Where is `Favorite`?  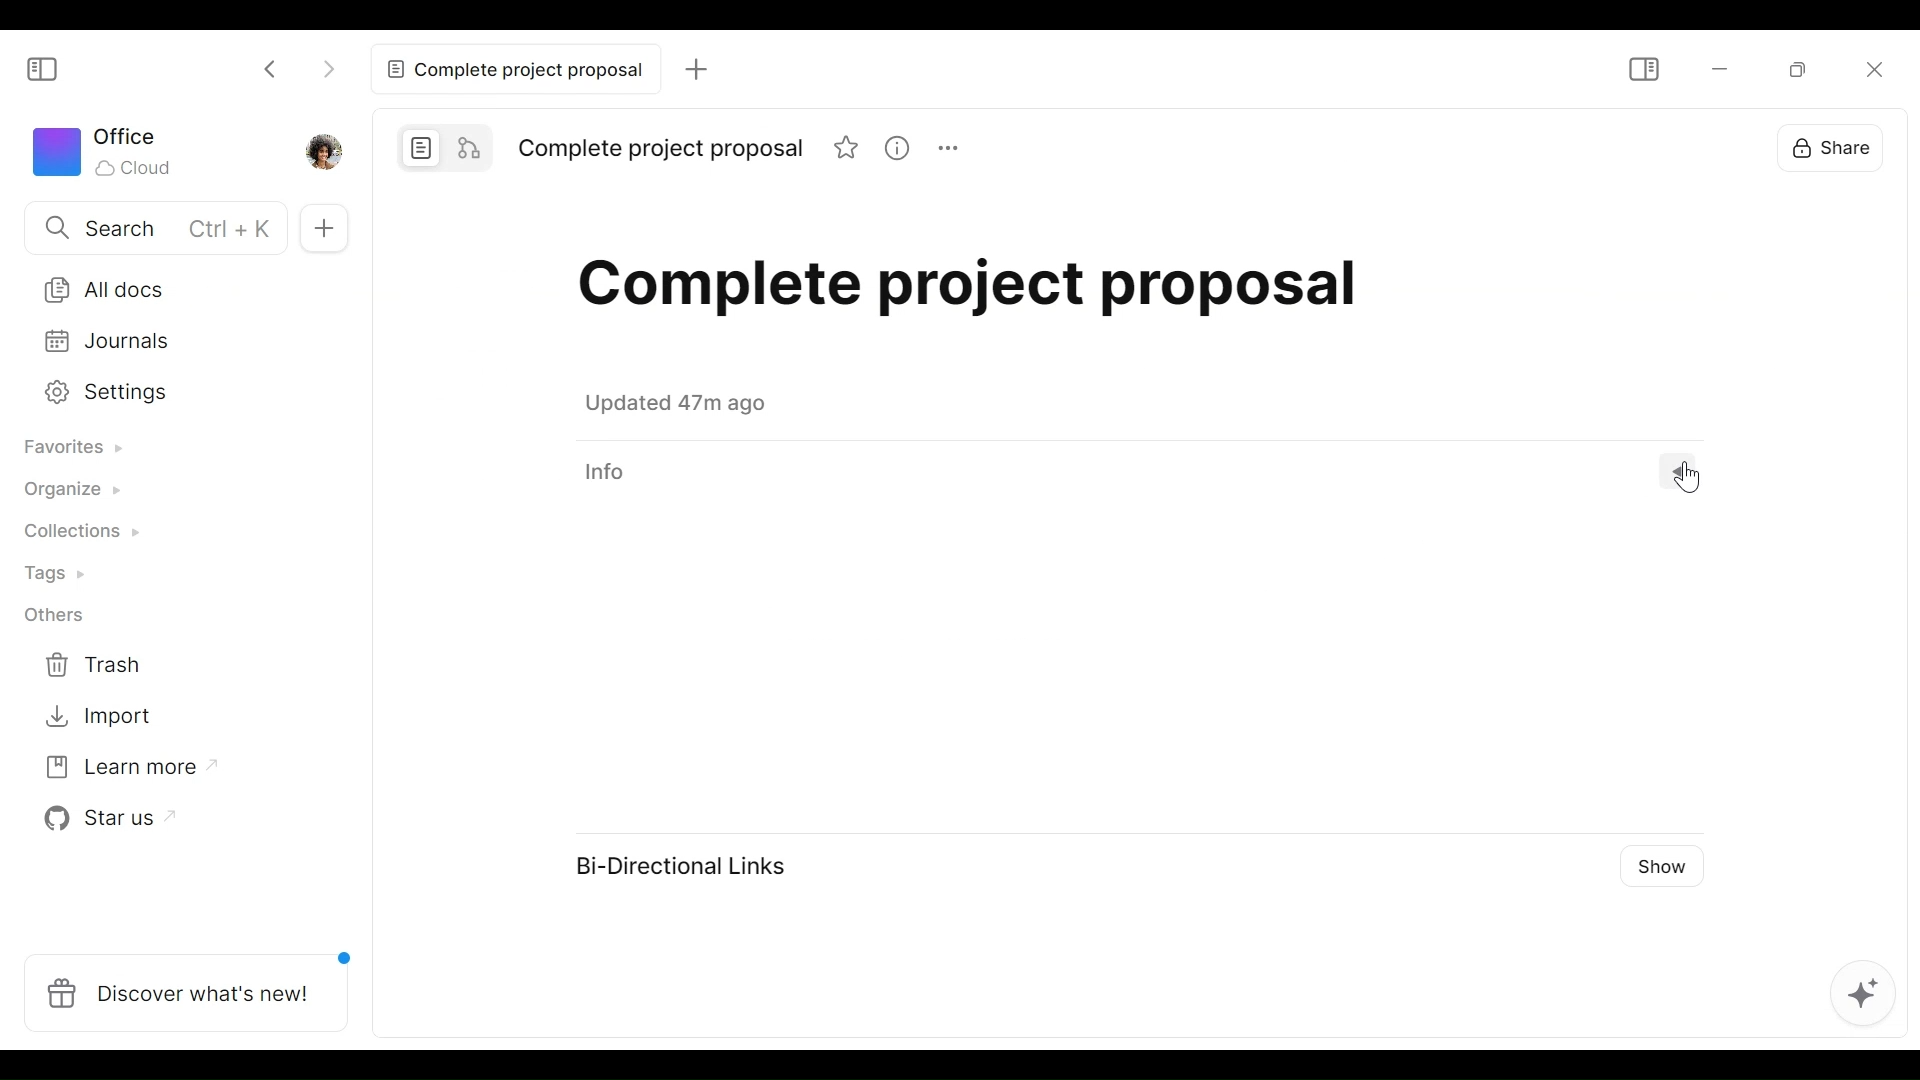
Favorite is located at coordinates (847, 147).